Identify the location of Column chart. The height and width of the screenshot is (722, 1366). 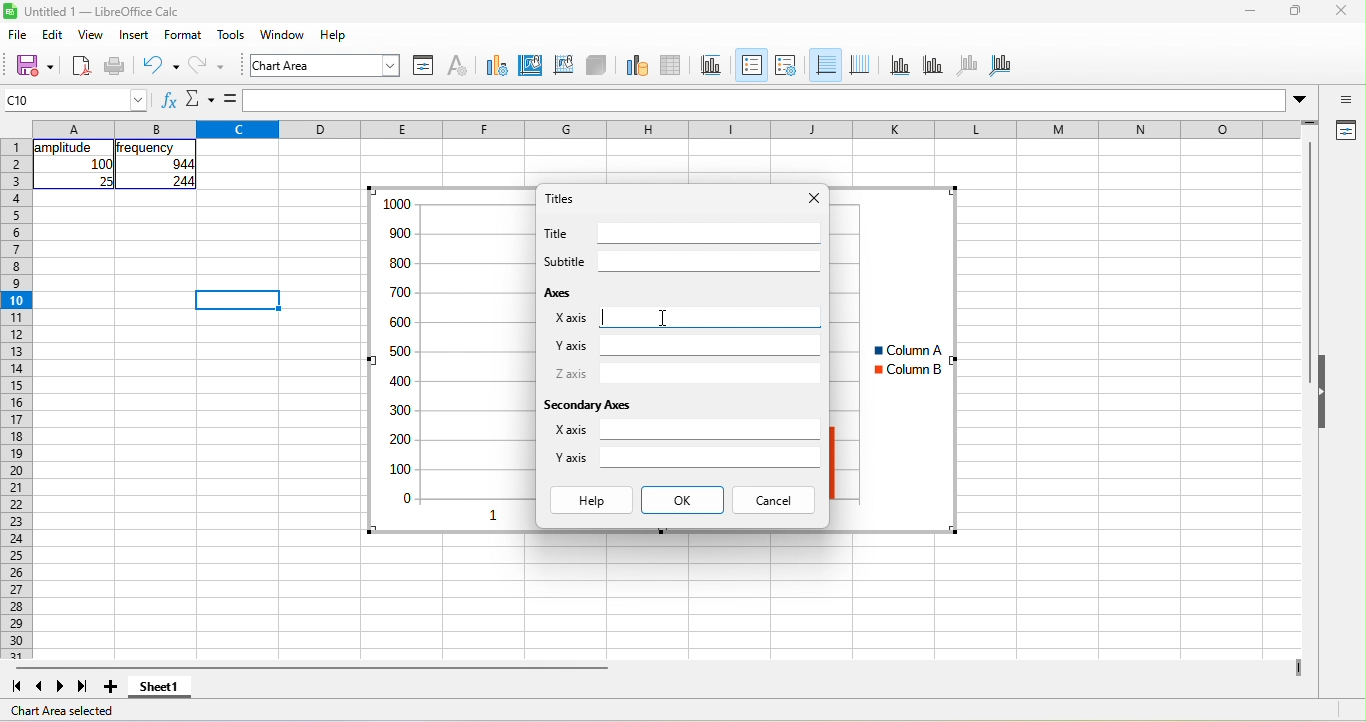
(450, 360).